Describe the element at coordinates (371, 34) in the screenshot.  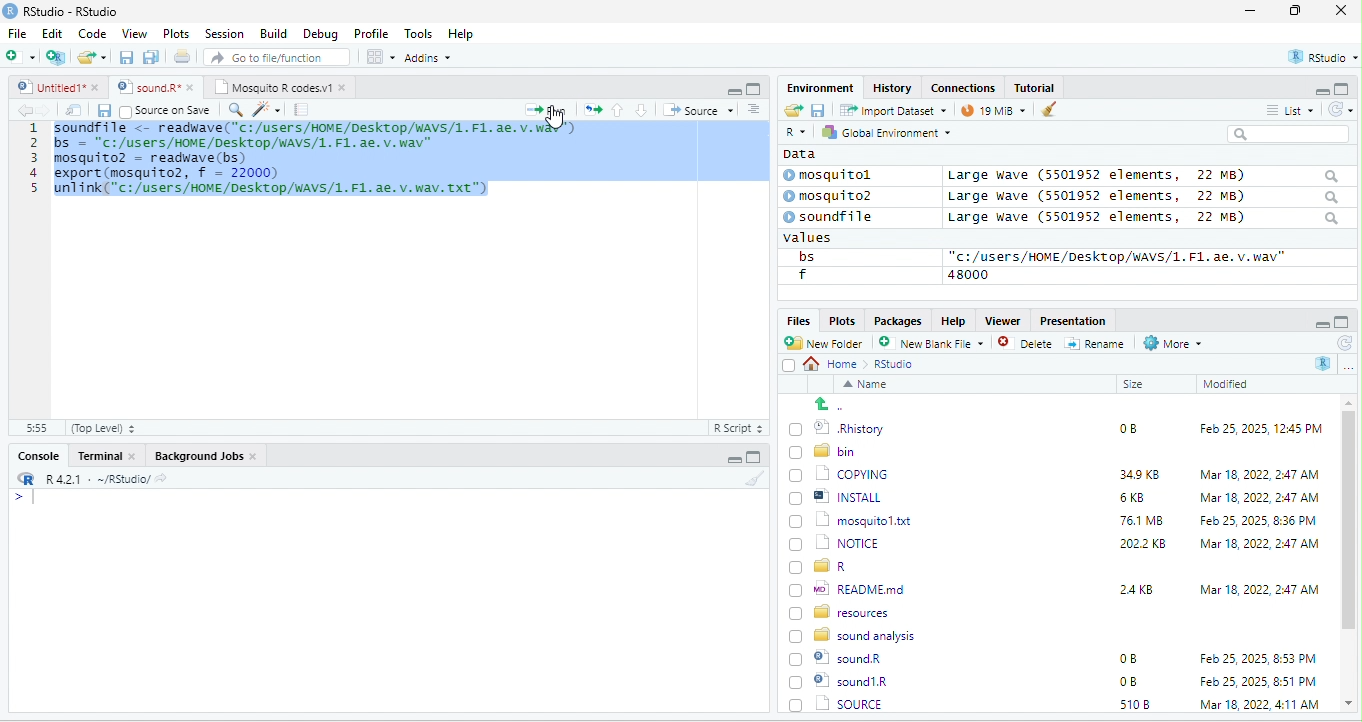
I see `Profile` at that location.